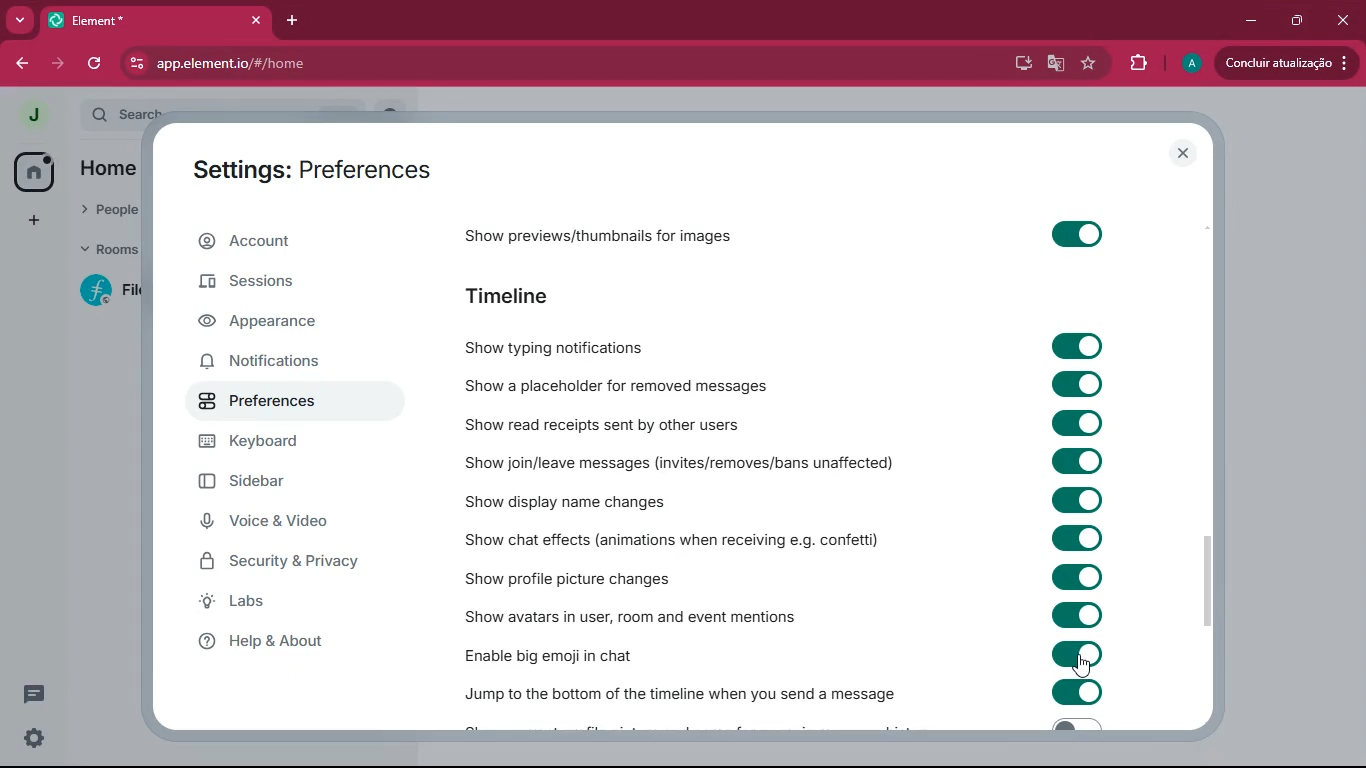  Describe the element at coordinates (576, 499) in the screenshot. I see `show display name changes` at that location.